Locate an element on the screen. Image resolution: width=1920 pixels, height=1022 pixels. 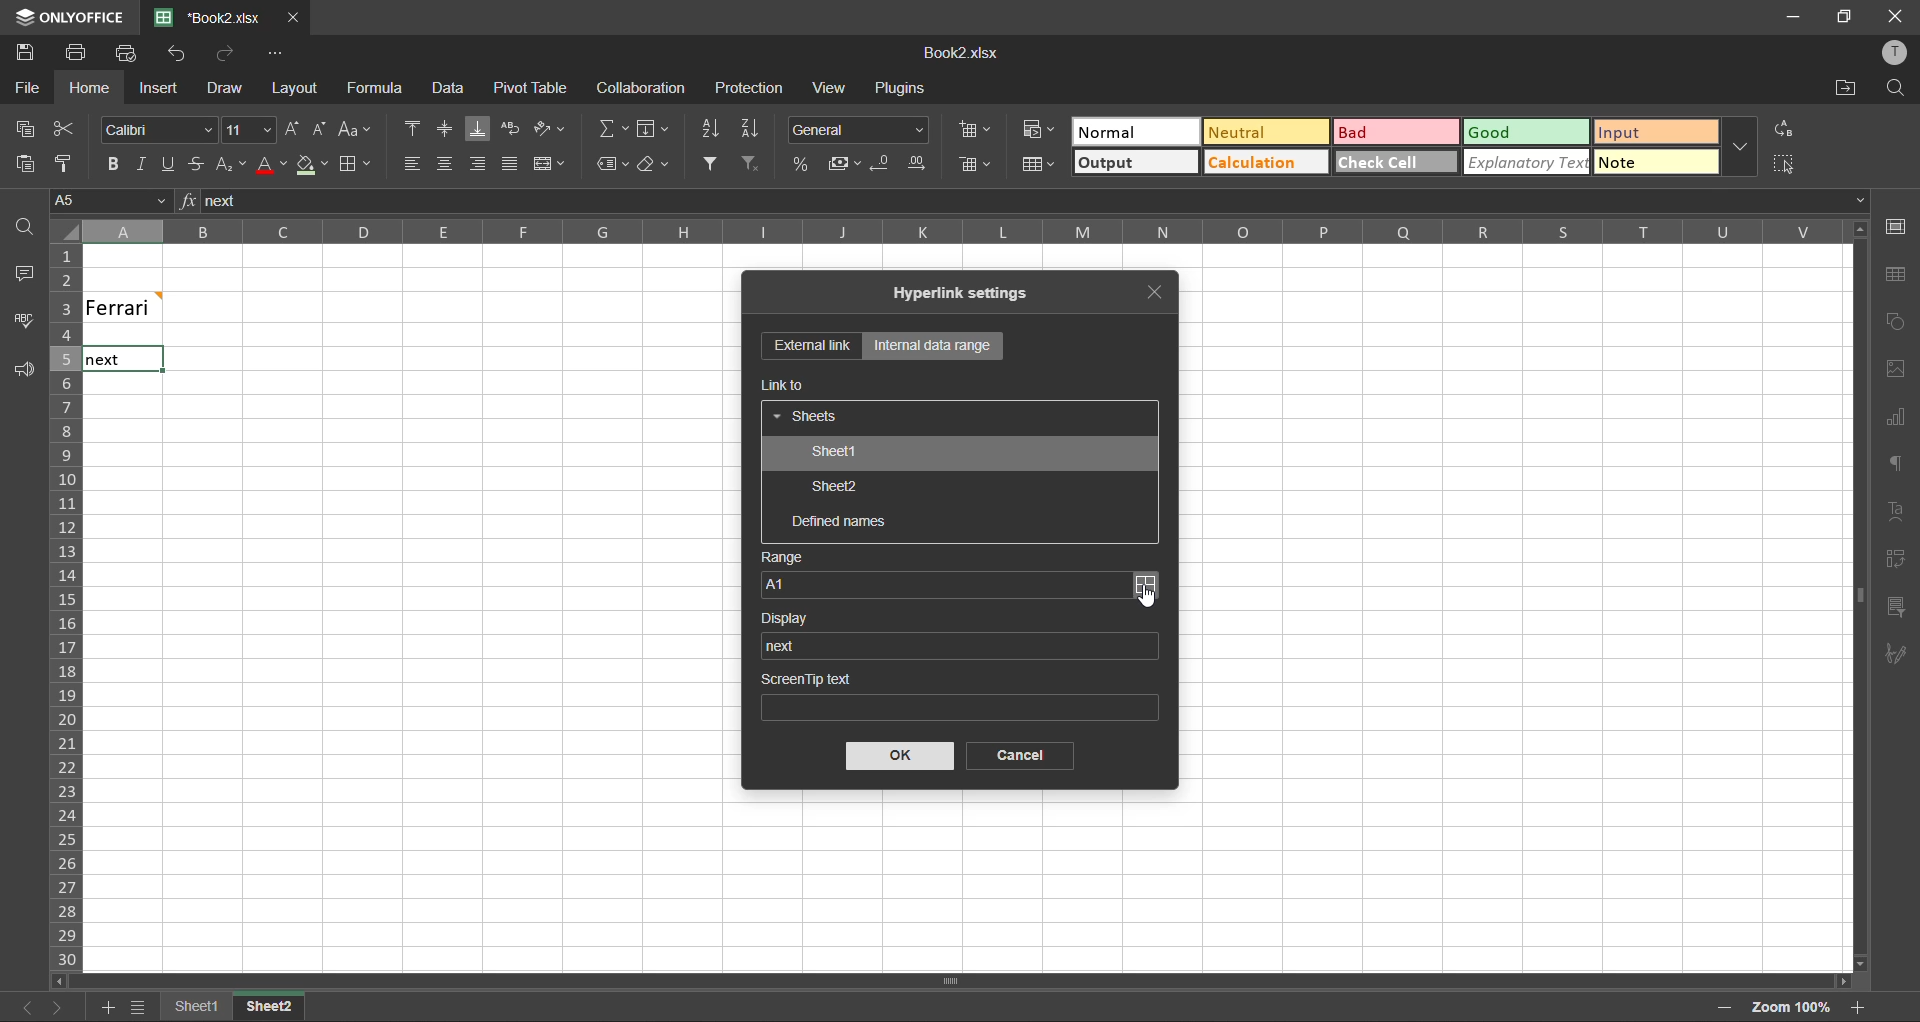
close tab is located at coordinates (296, 16).